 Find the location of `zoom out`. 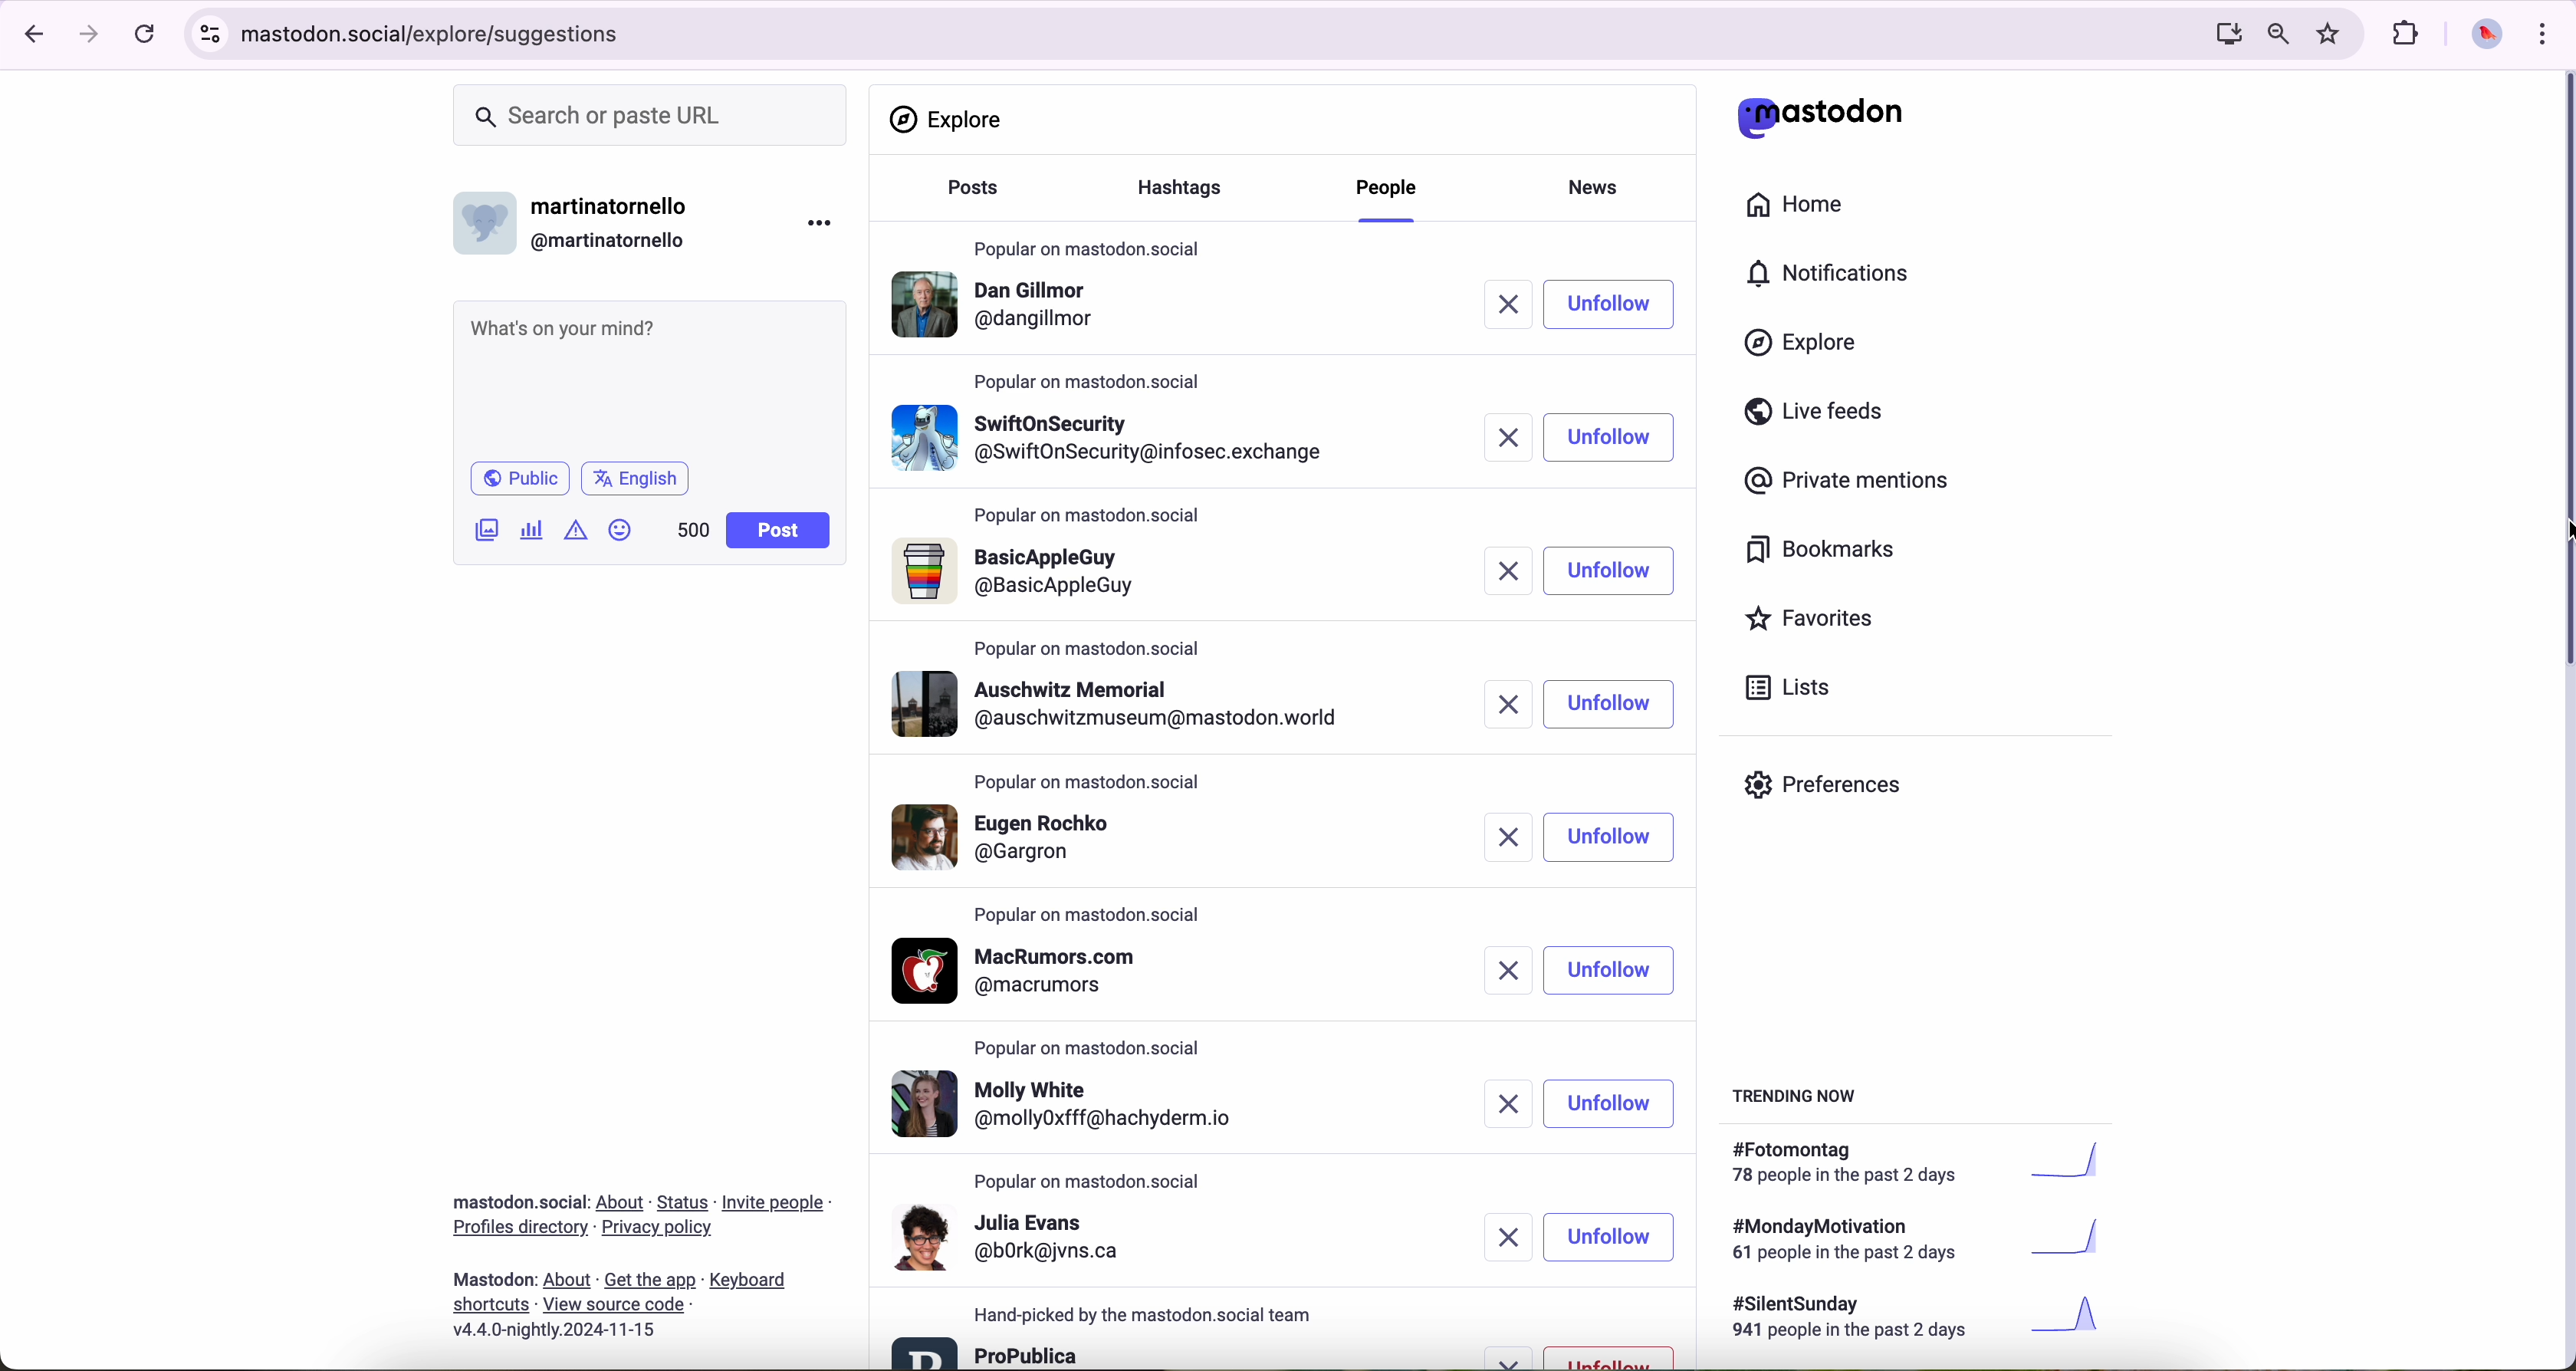

zoom out is located at coordinates (2276, 32).